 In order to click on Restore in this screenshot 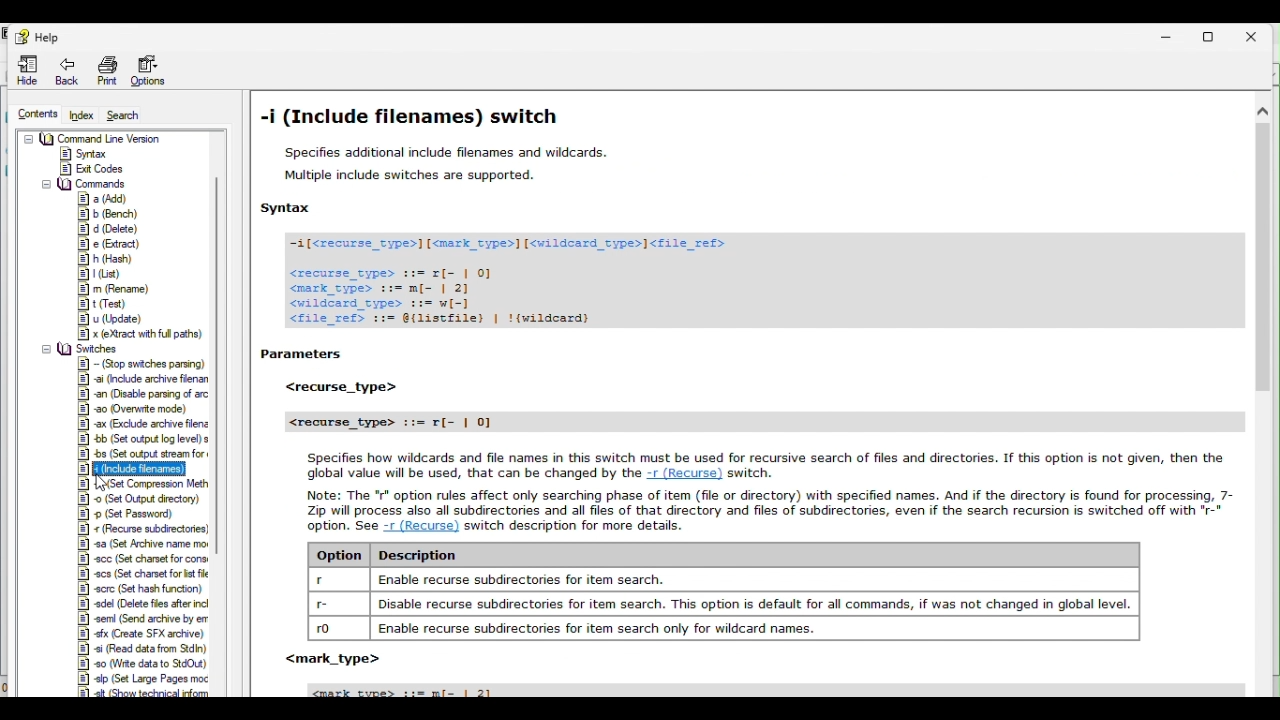, I will do `click(1211, 37)`.